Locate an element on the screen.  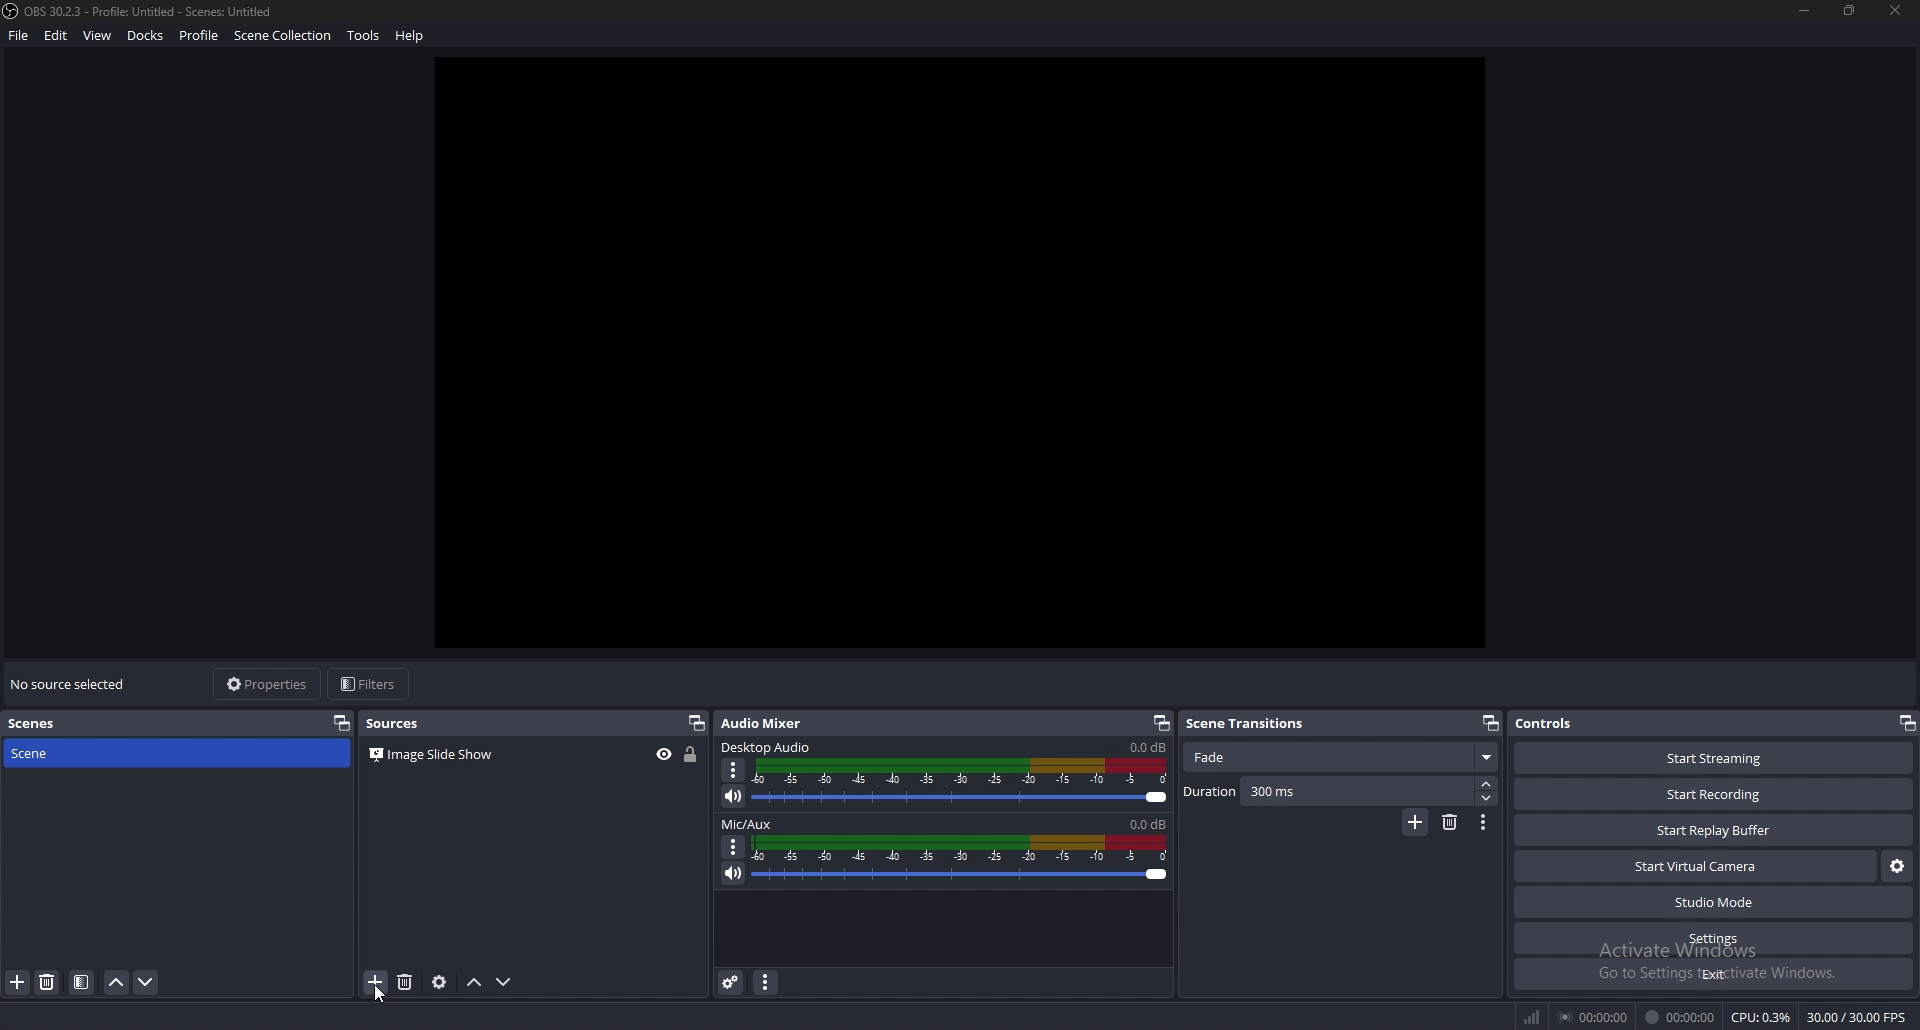
Cursor is located at coordinates (384, 995).